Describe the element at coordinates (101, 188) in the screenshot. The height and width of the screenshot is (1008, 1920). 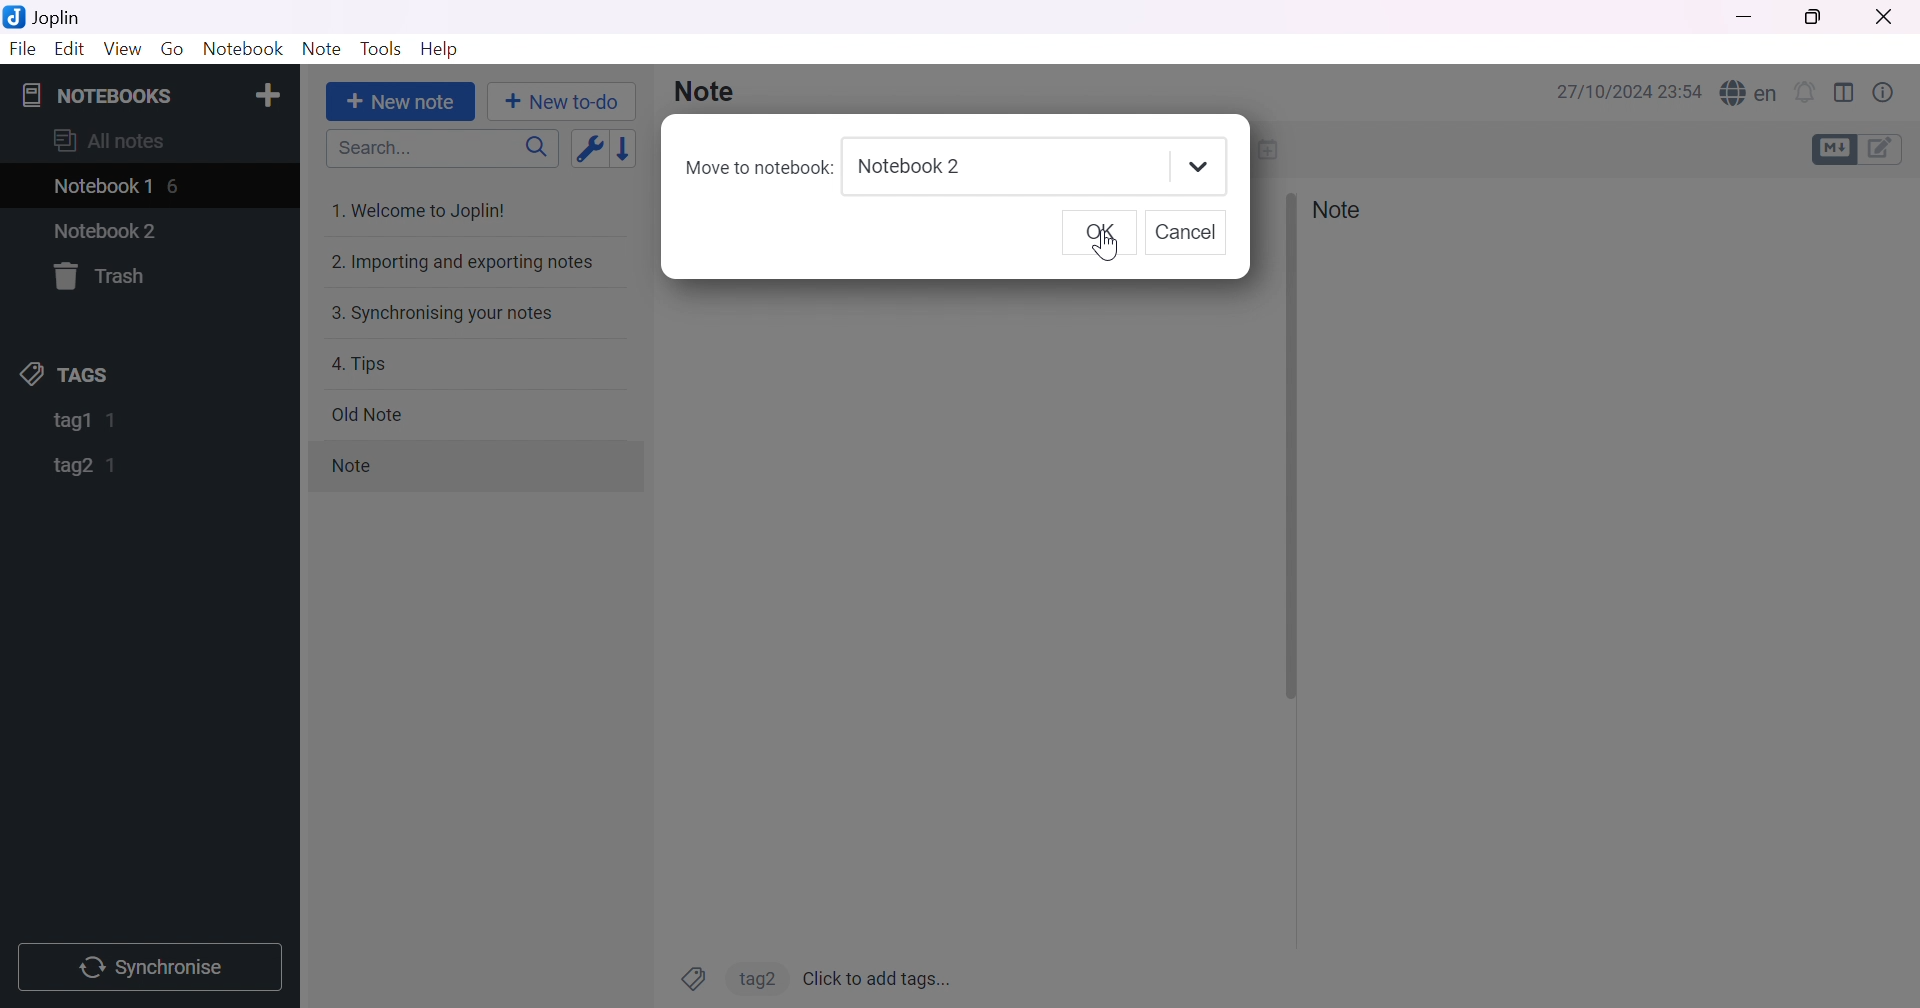
I see `Notebook1` at that location.